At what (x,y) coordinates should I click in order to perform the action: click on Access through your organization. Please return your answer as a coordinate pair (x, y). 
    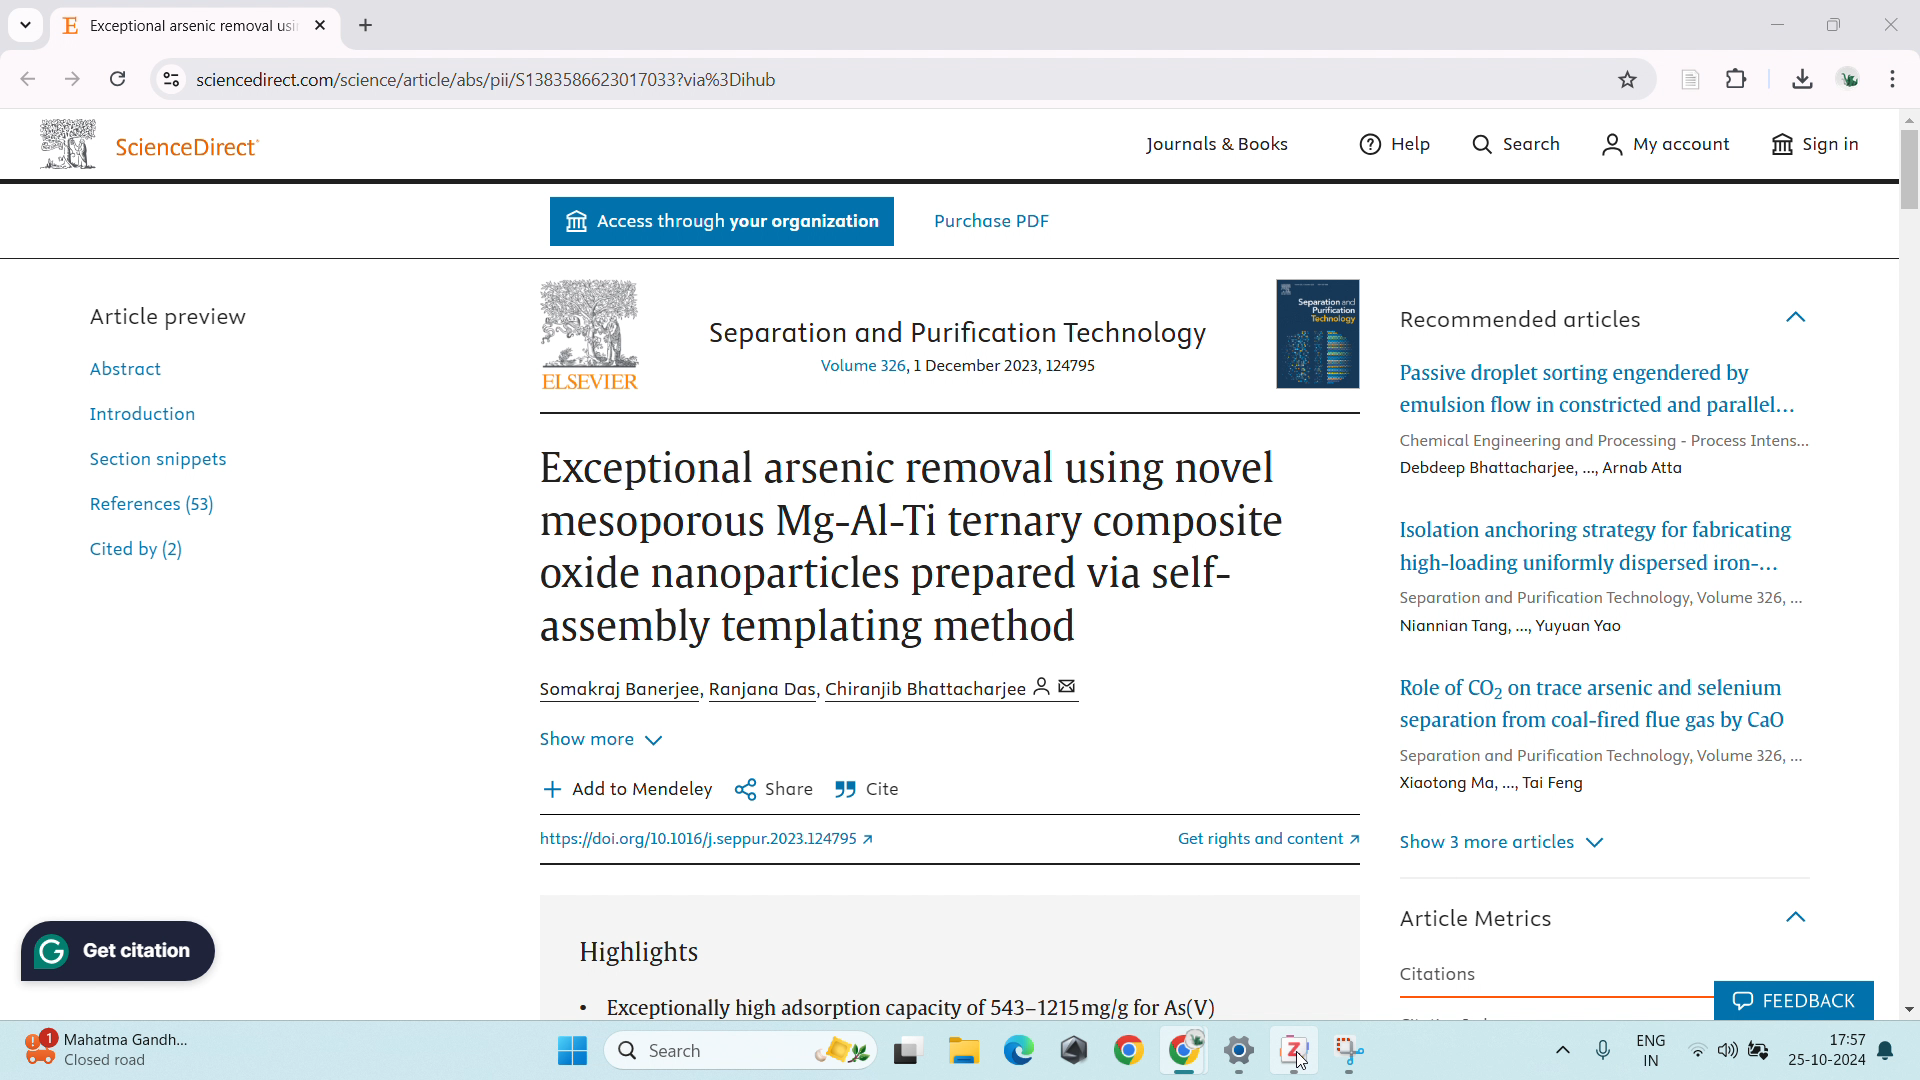
    Looking at the image, I should click on (721, 223).